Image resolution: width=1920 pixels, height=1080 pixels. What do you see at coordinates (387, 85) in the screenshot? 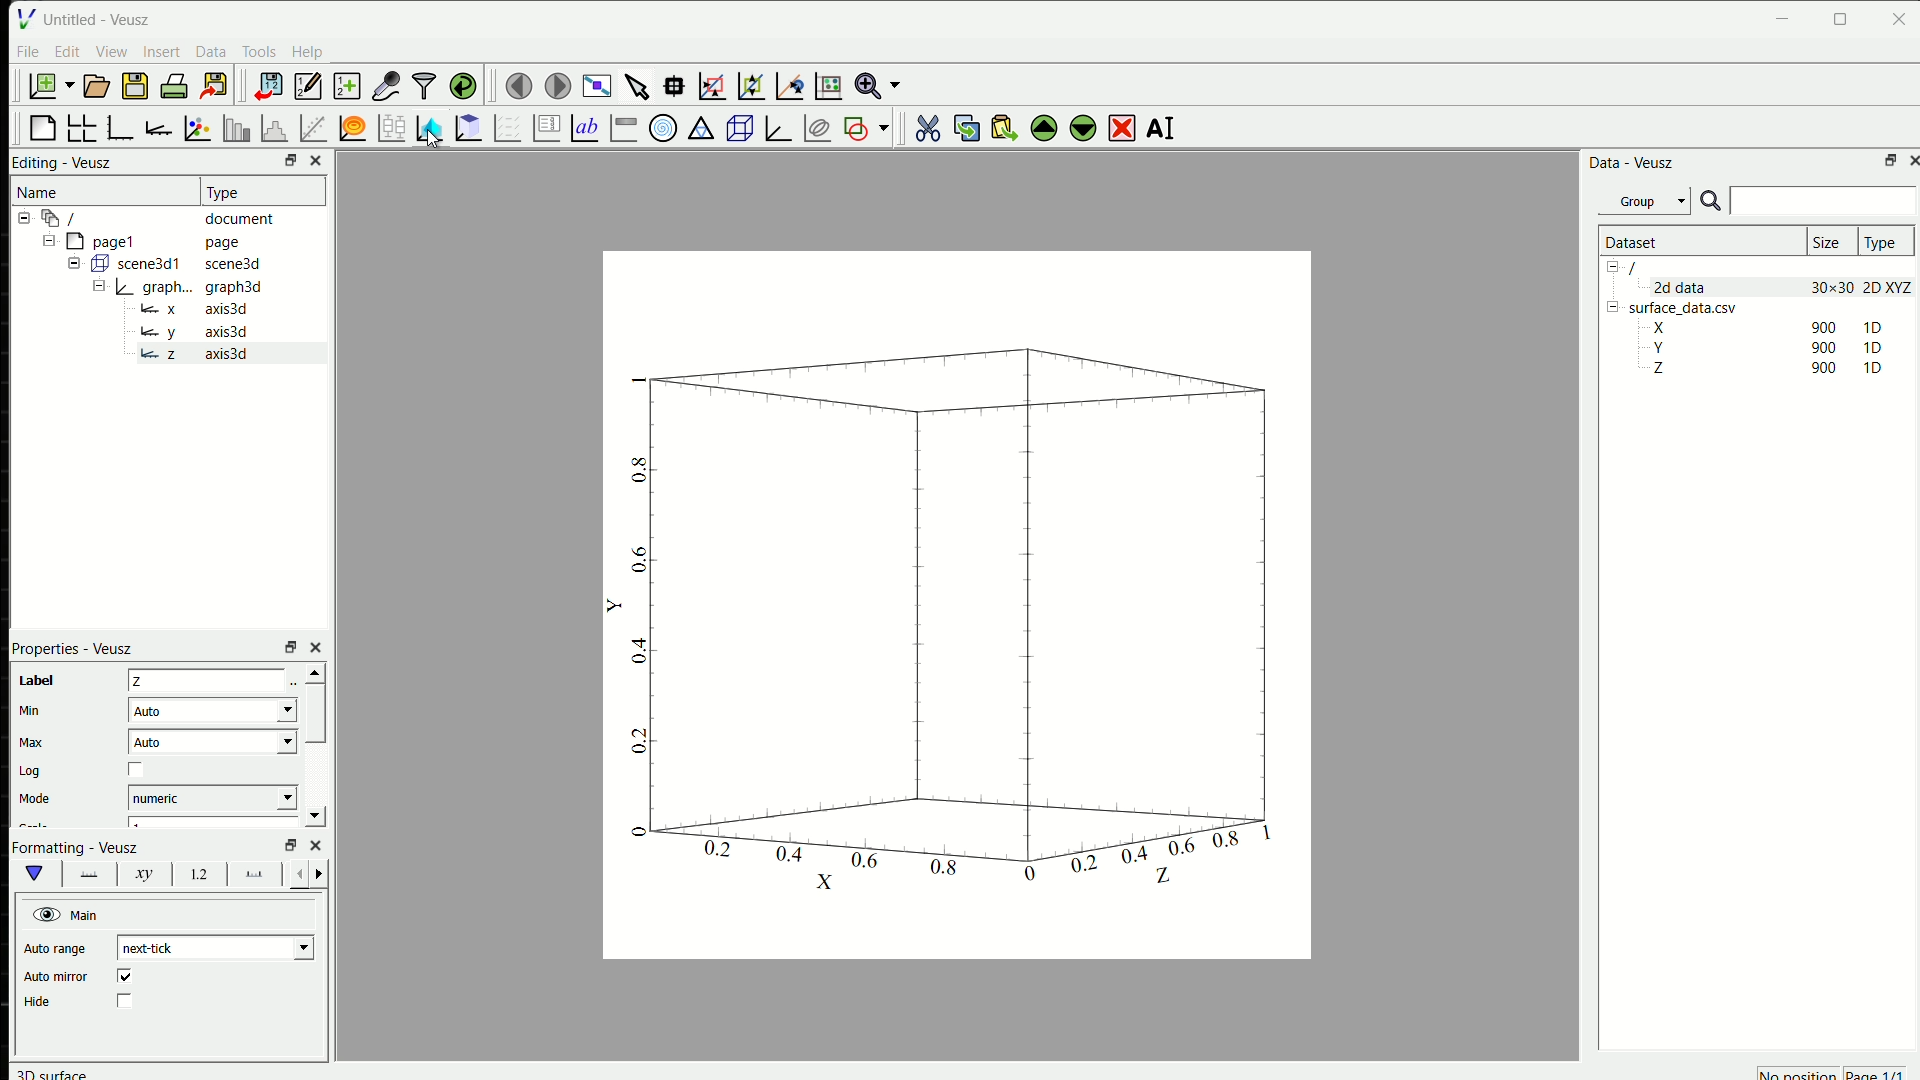
I see `capture remote data` at bounding box center [387, 85].